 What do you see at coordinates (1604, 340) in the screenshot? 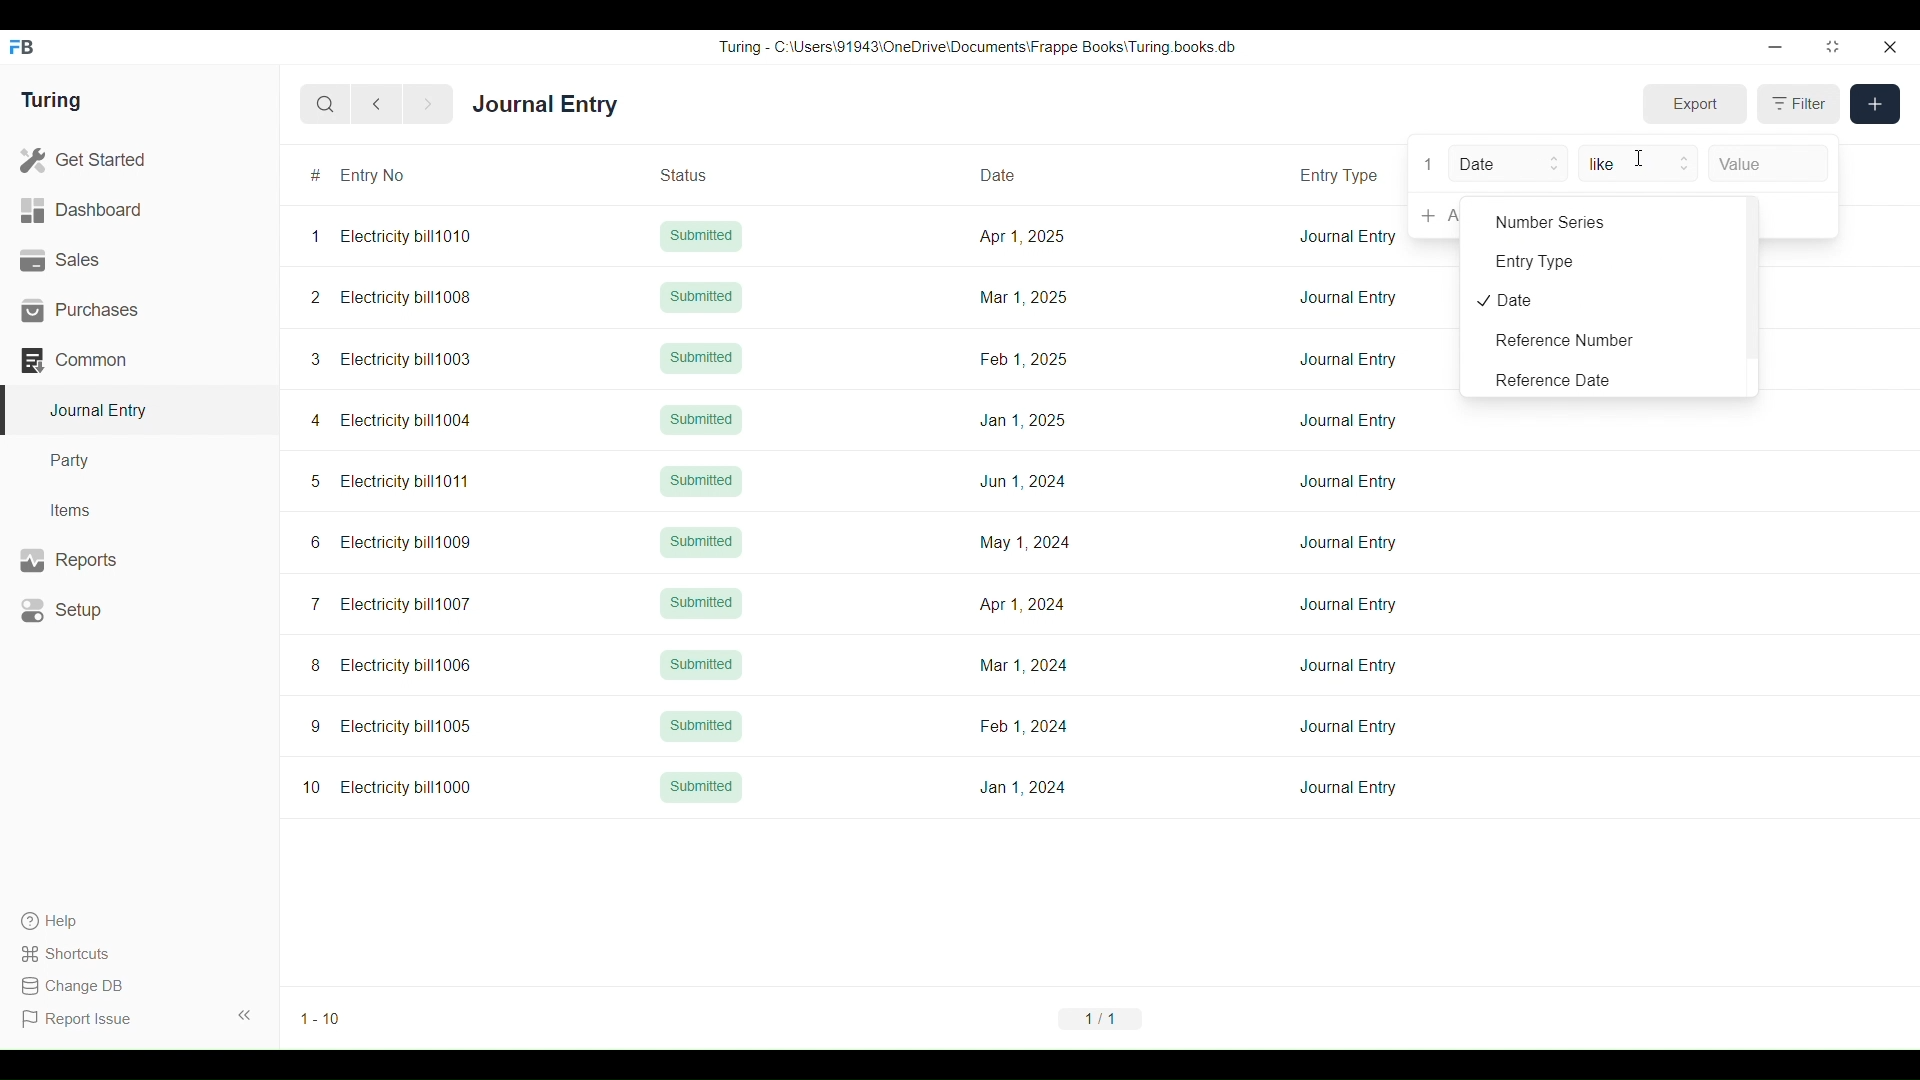
I see `Reference Number` at bounding box center [1604, 340].